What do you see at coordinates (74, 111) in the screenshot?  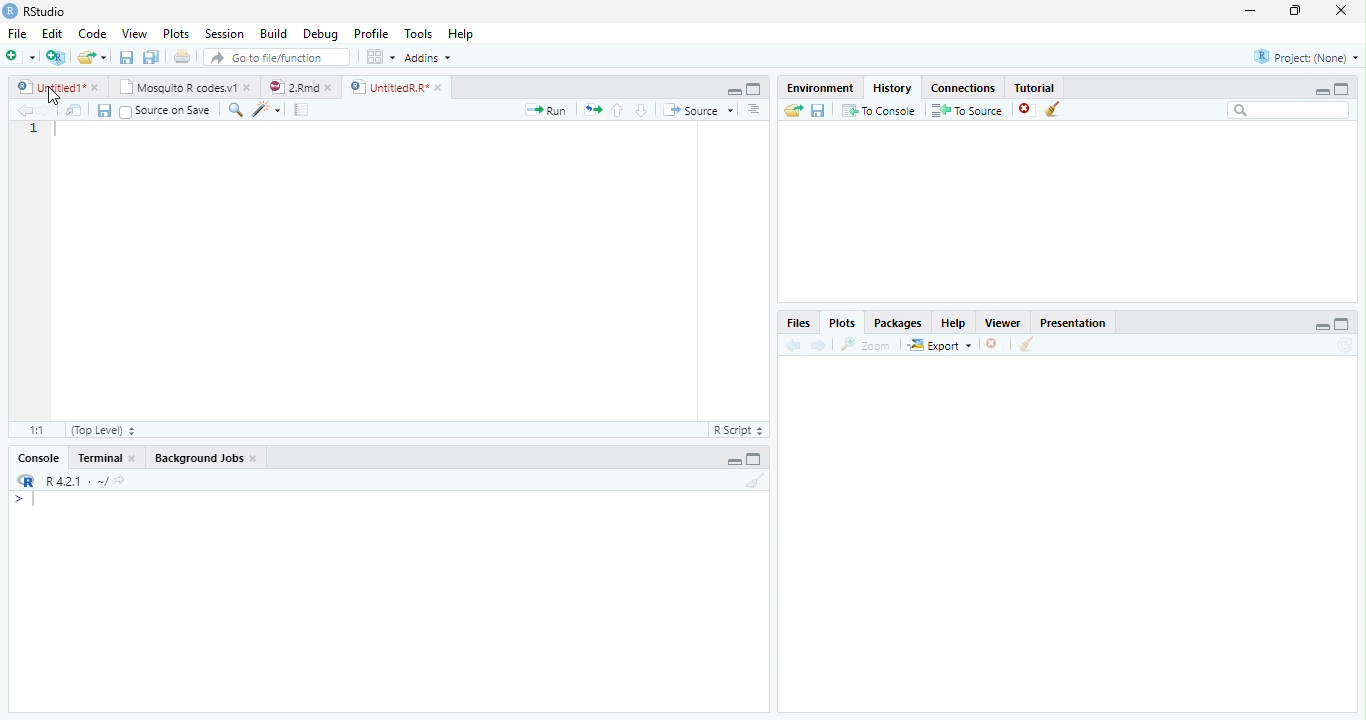 I see `Show in new window` at bounding box center [74, 111].